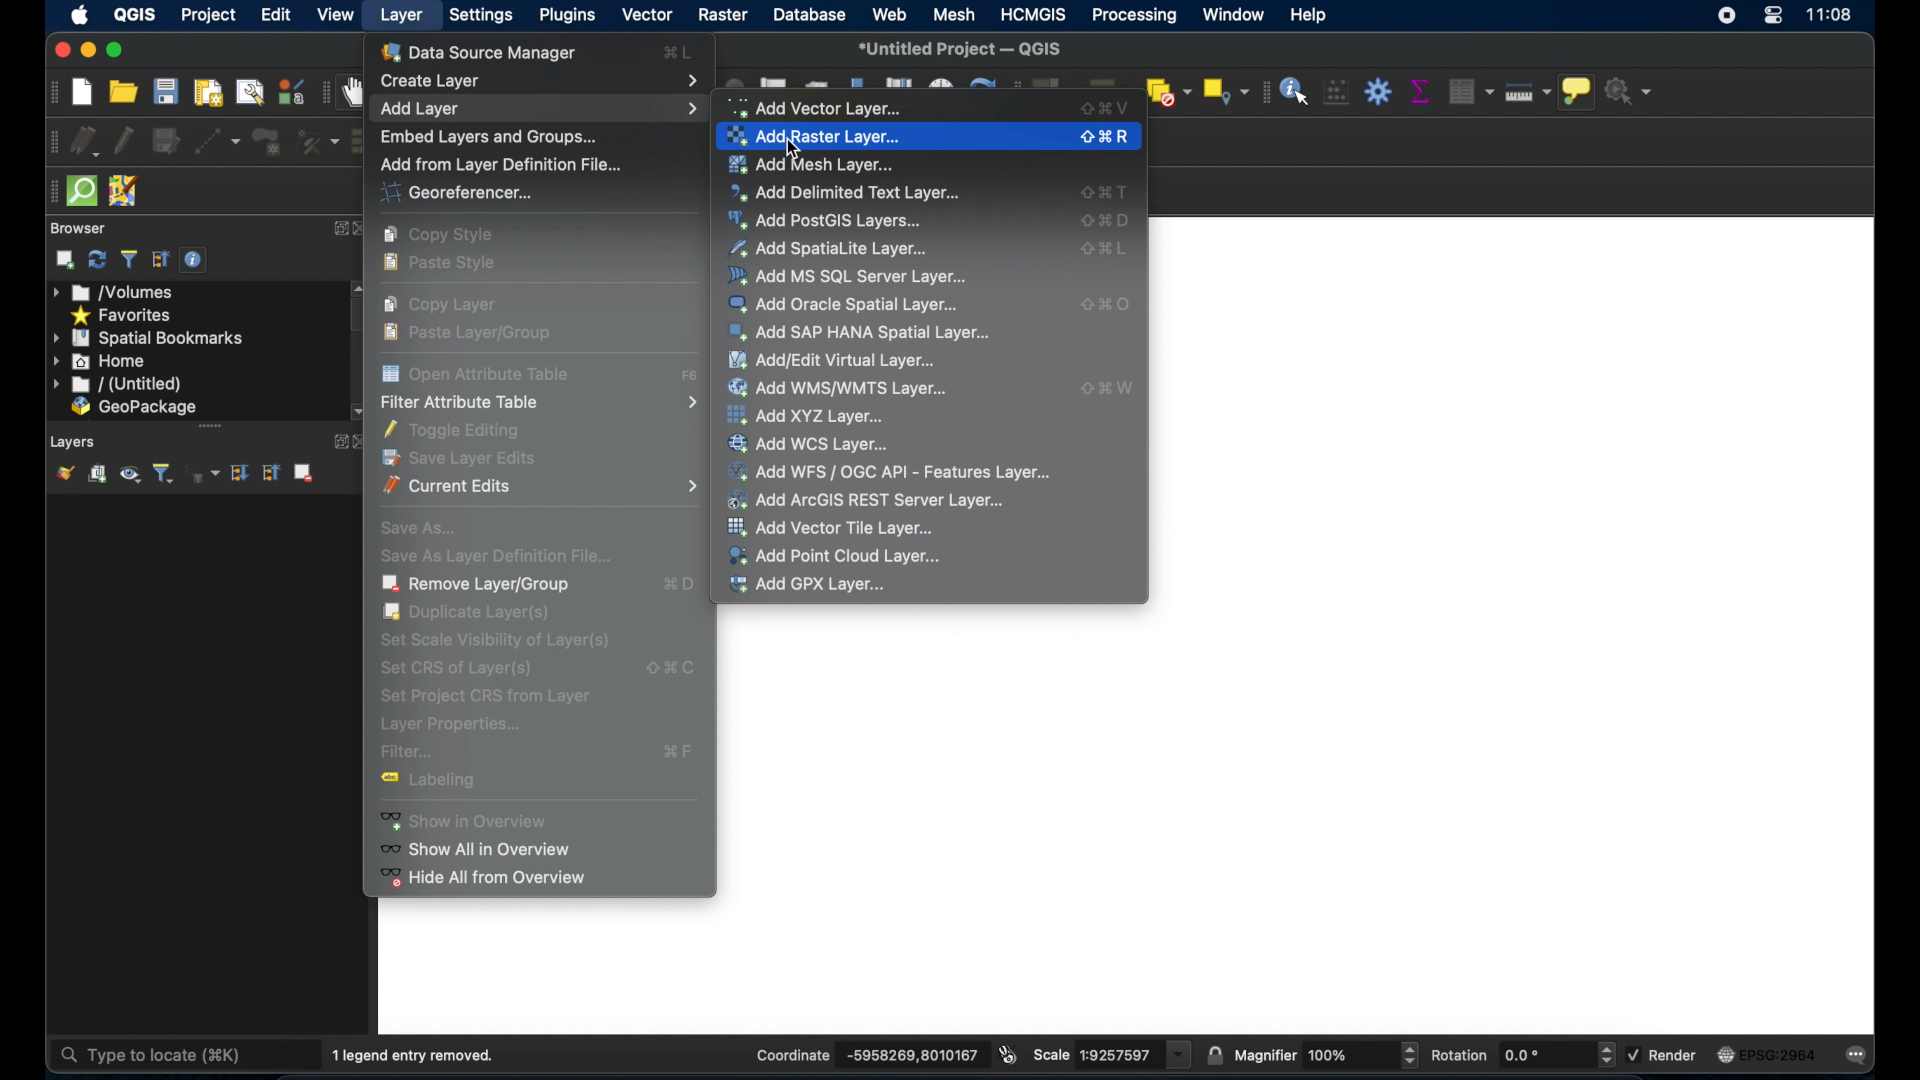  Describe the element at coordinates (1419, 91) in the screenshot. I see `show statistical summary` at that location.